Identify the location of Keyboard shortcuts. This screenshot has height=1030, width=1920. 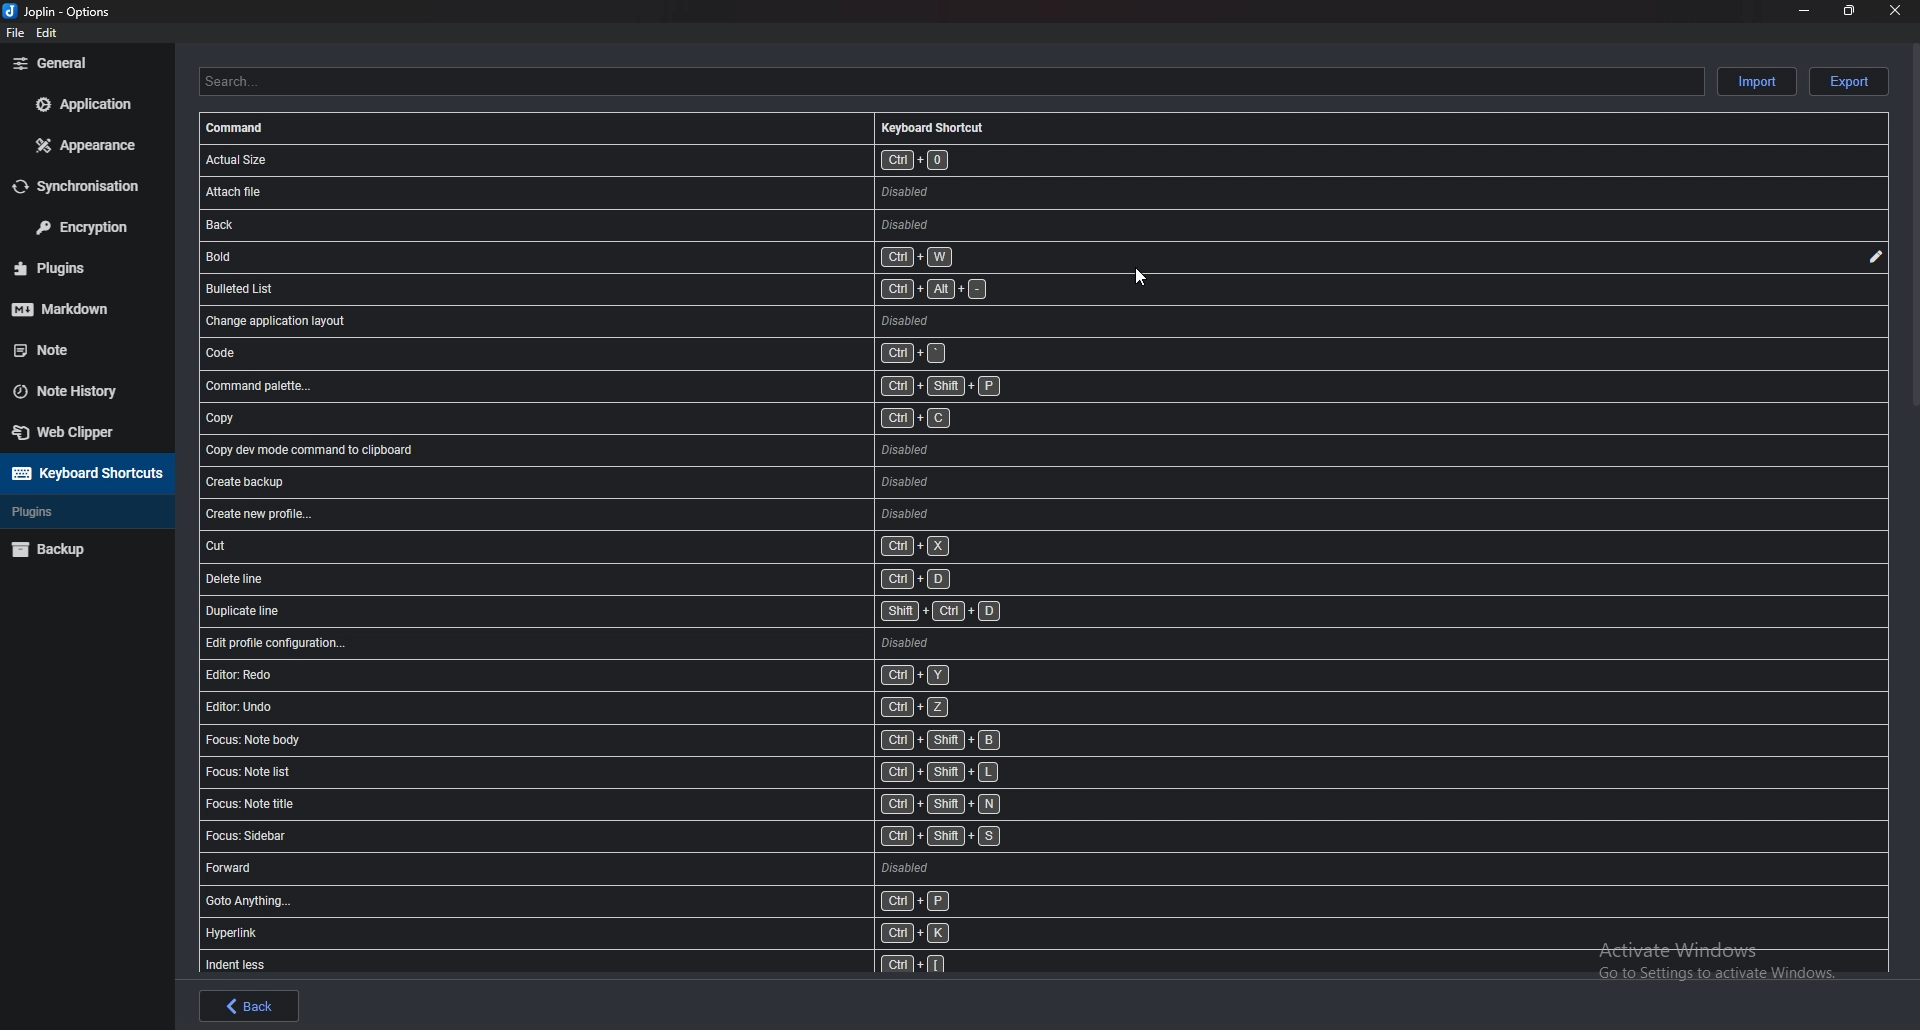
(86, 474).